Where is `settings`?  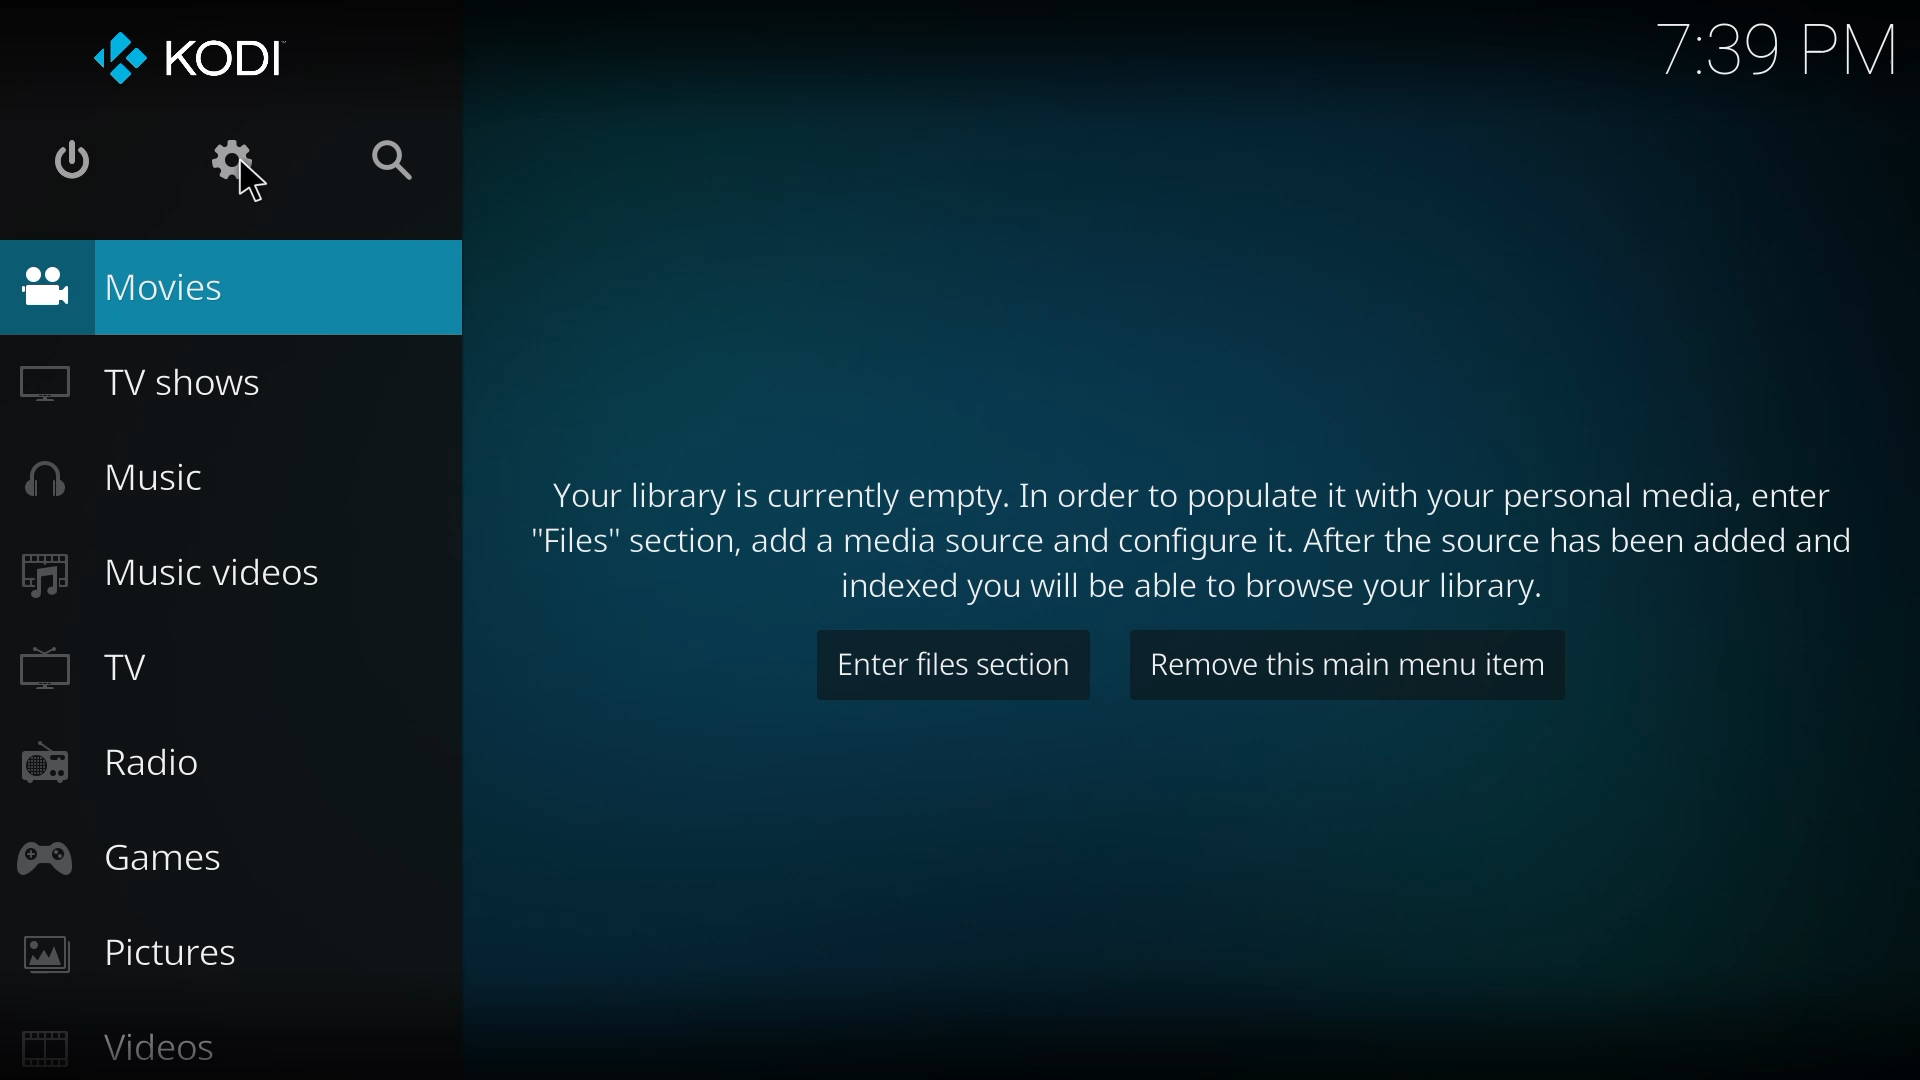 settings is located at coordinates (229, 161).